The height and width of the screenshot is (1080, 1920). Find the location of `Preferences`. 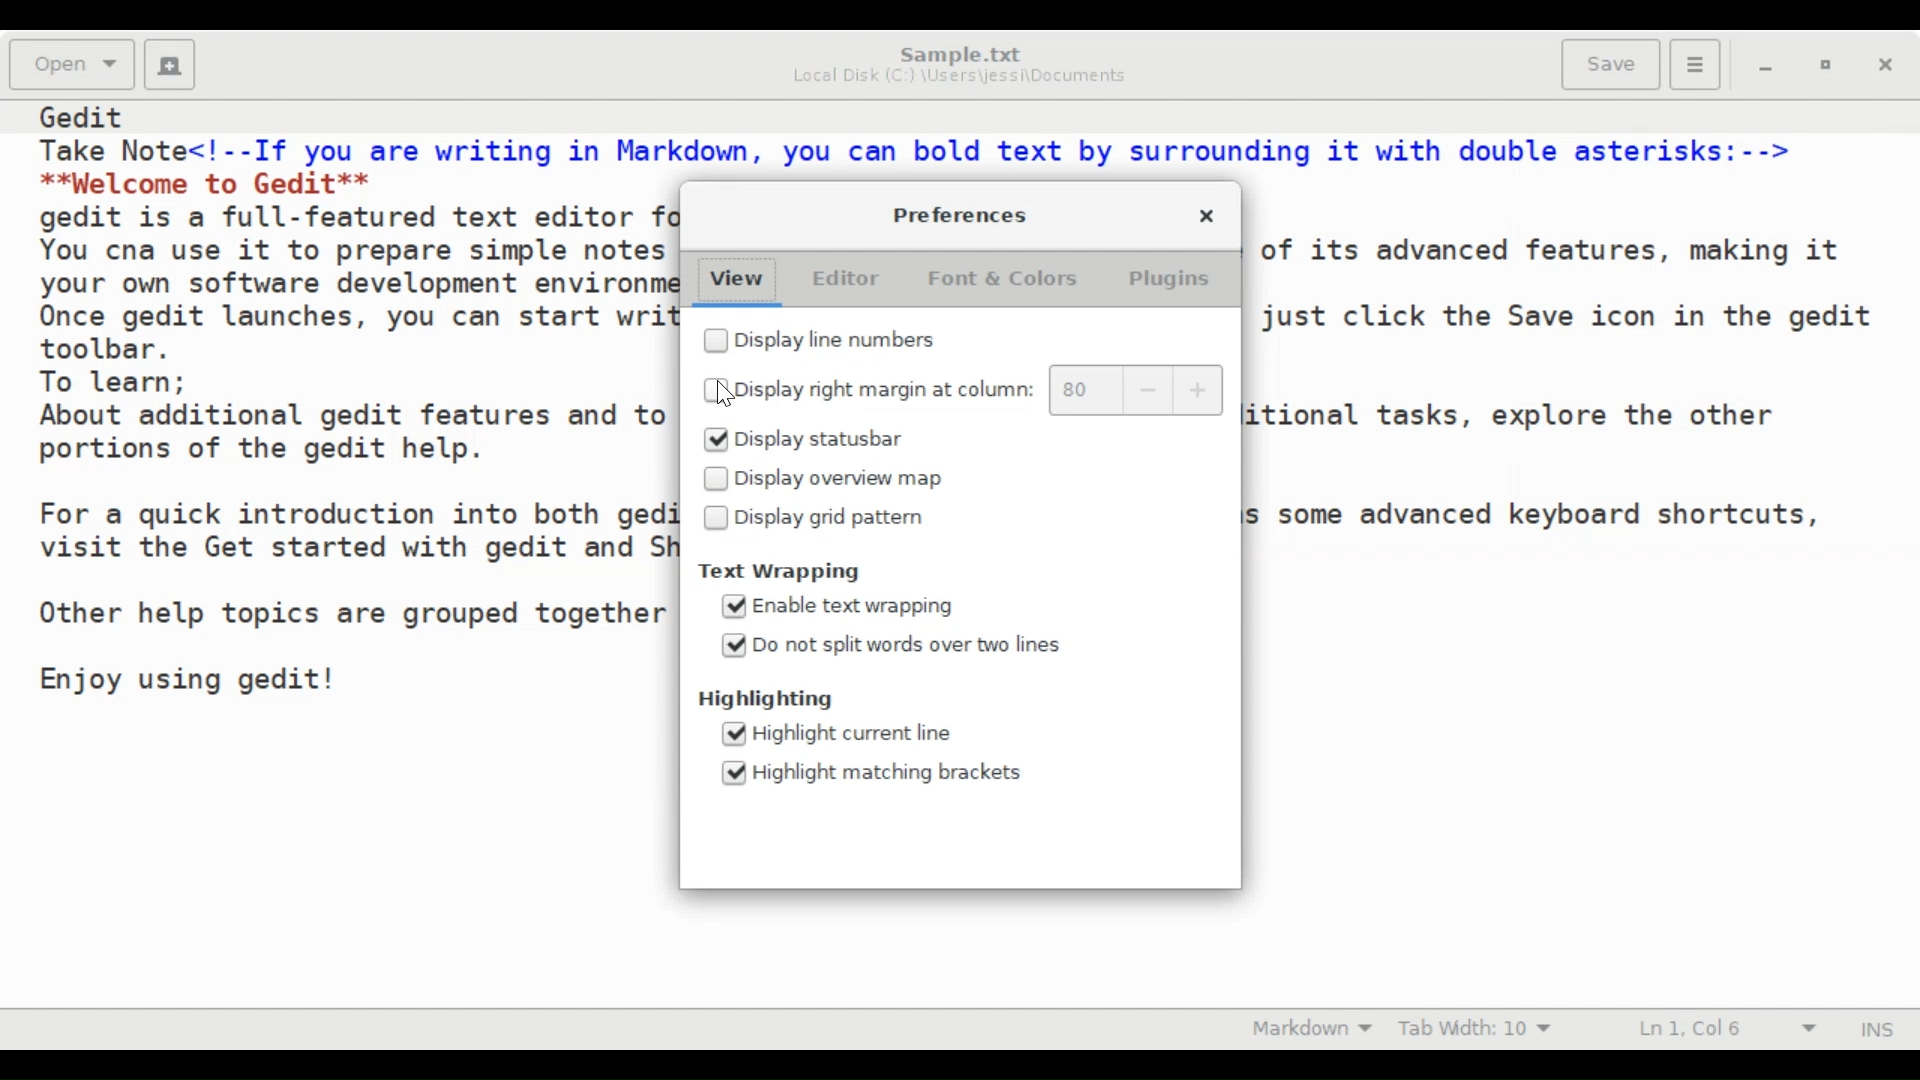

Preferences is located at coordinates (962, 214).